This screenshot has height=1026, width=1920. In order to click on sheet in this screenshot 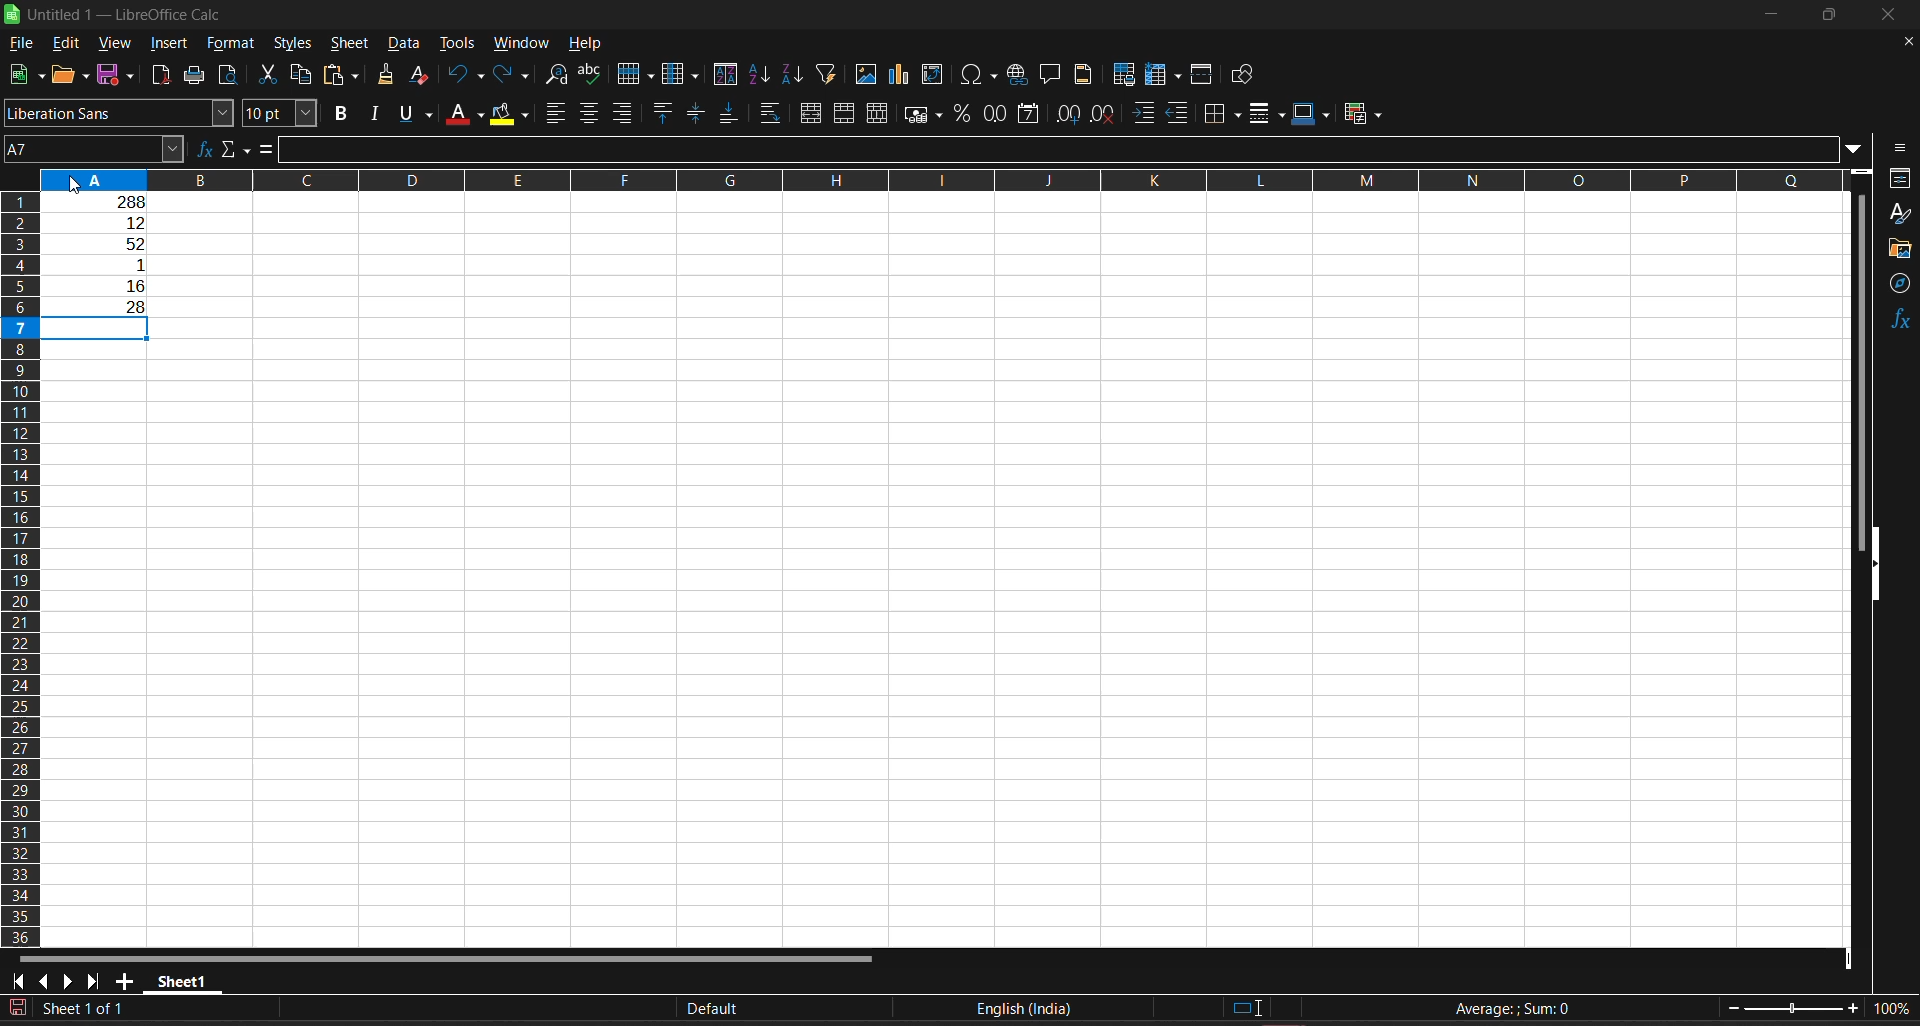, I will do `click(352, 44)`.